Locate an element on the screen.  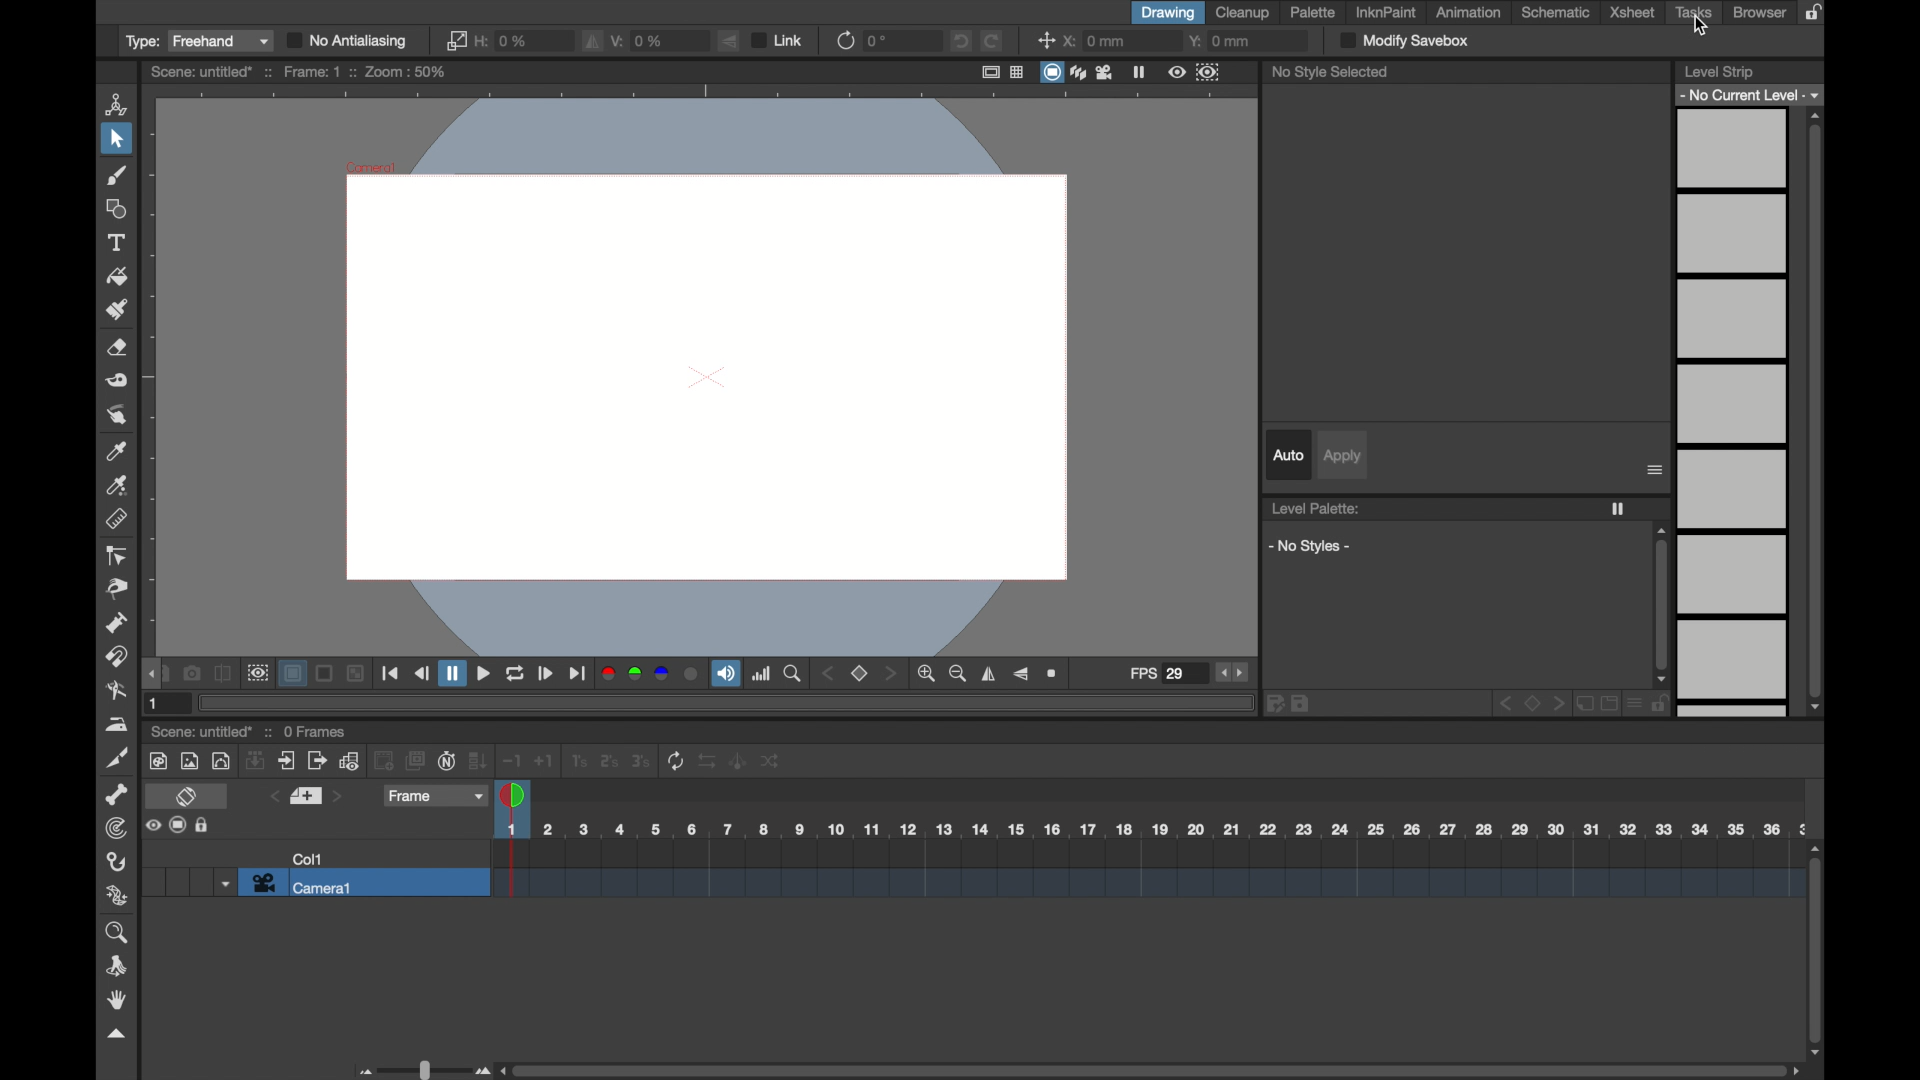
iron tool is located at coordinates (118, 725).